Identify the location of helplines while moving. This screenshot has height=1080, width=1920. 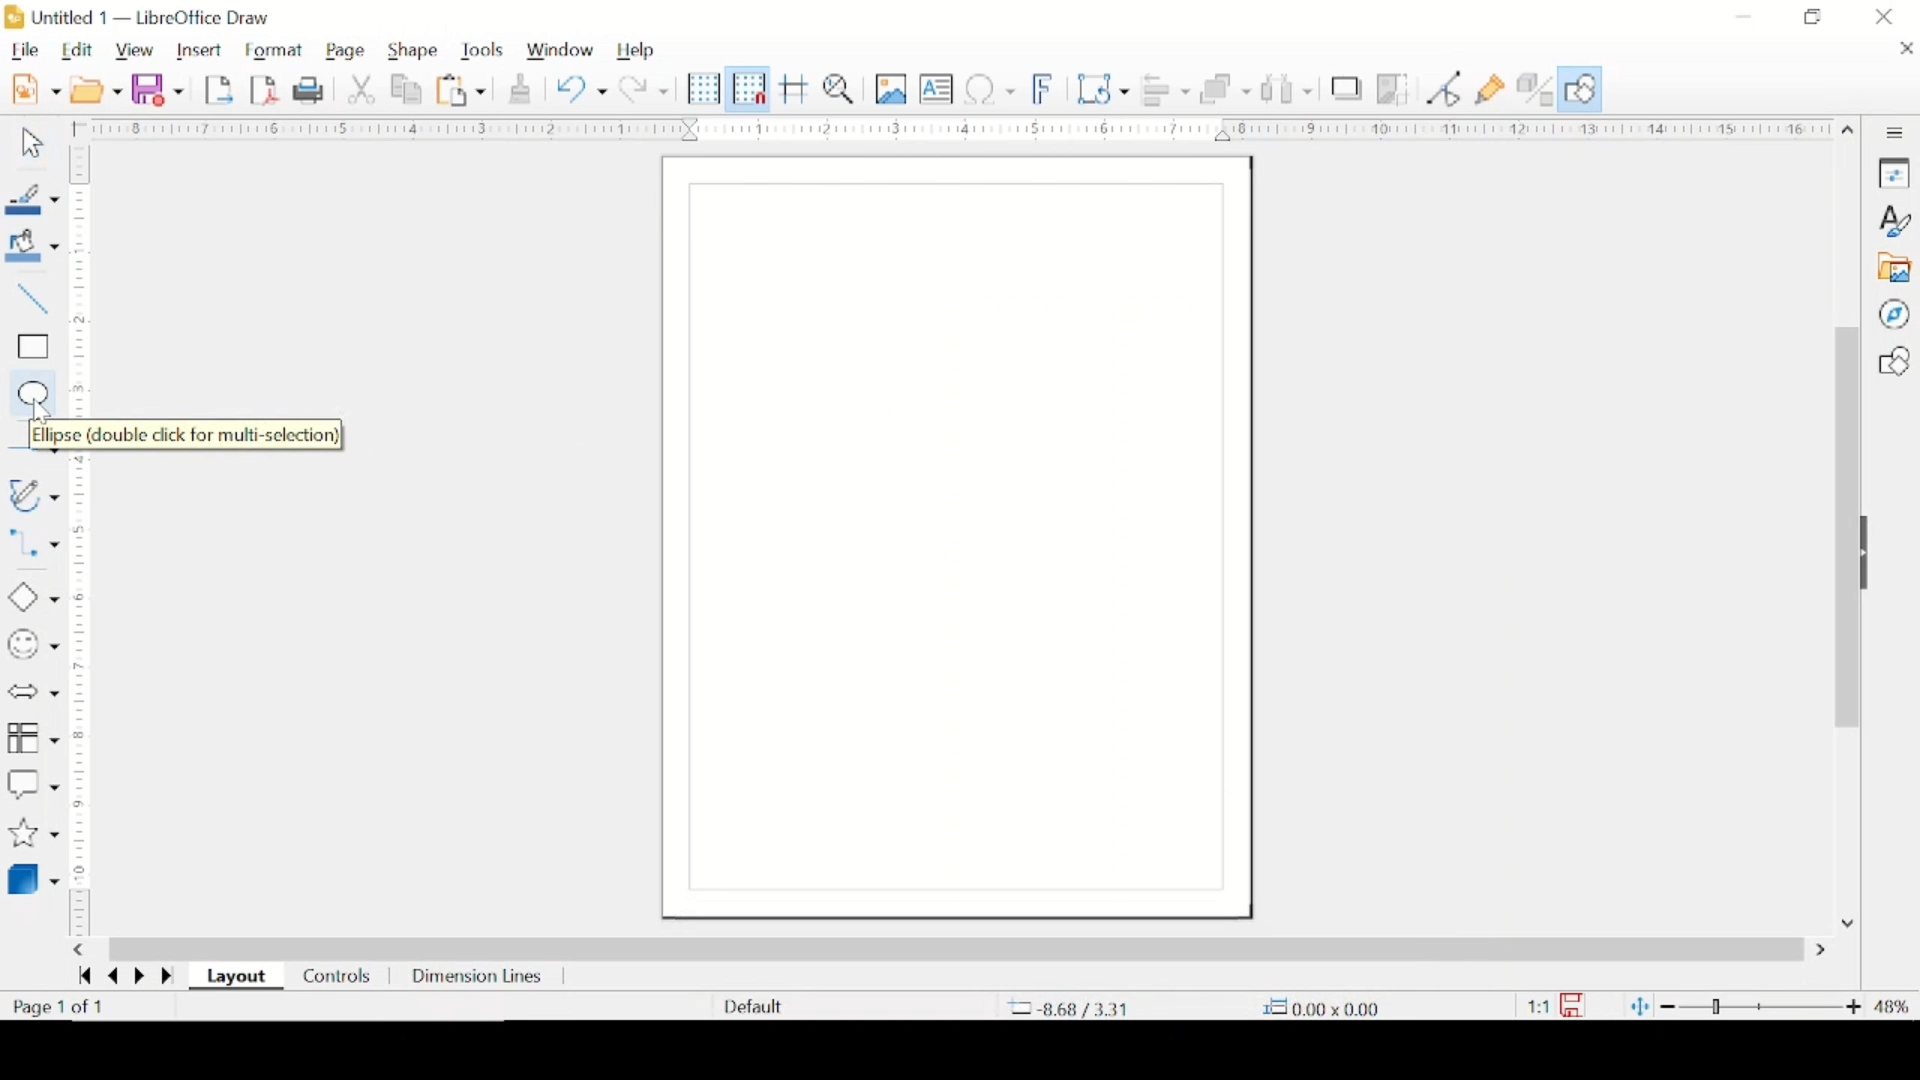
(795, 89).